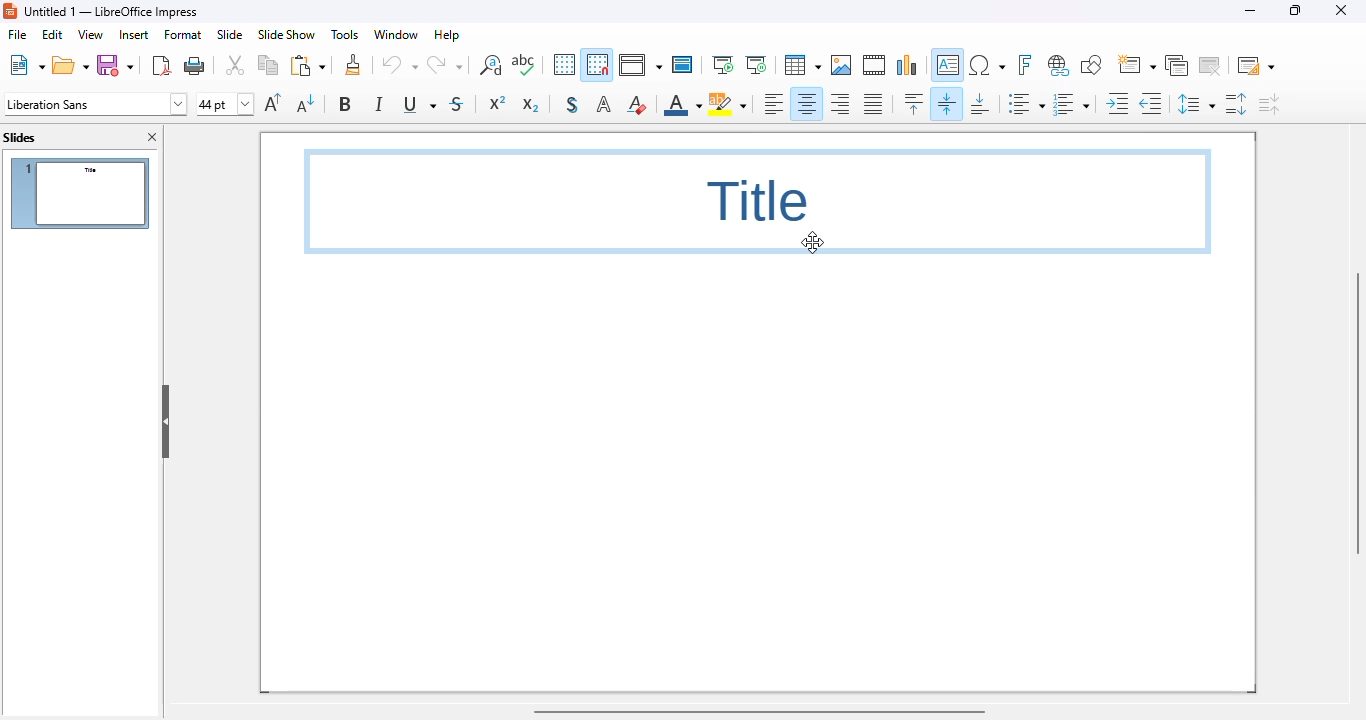 The image size is (1366, 720). Describe the element at coordinates (16, 34) in the screenshot. I see `file` at that location.